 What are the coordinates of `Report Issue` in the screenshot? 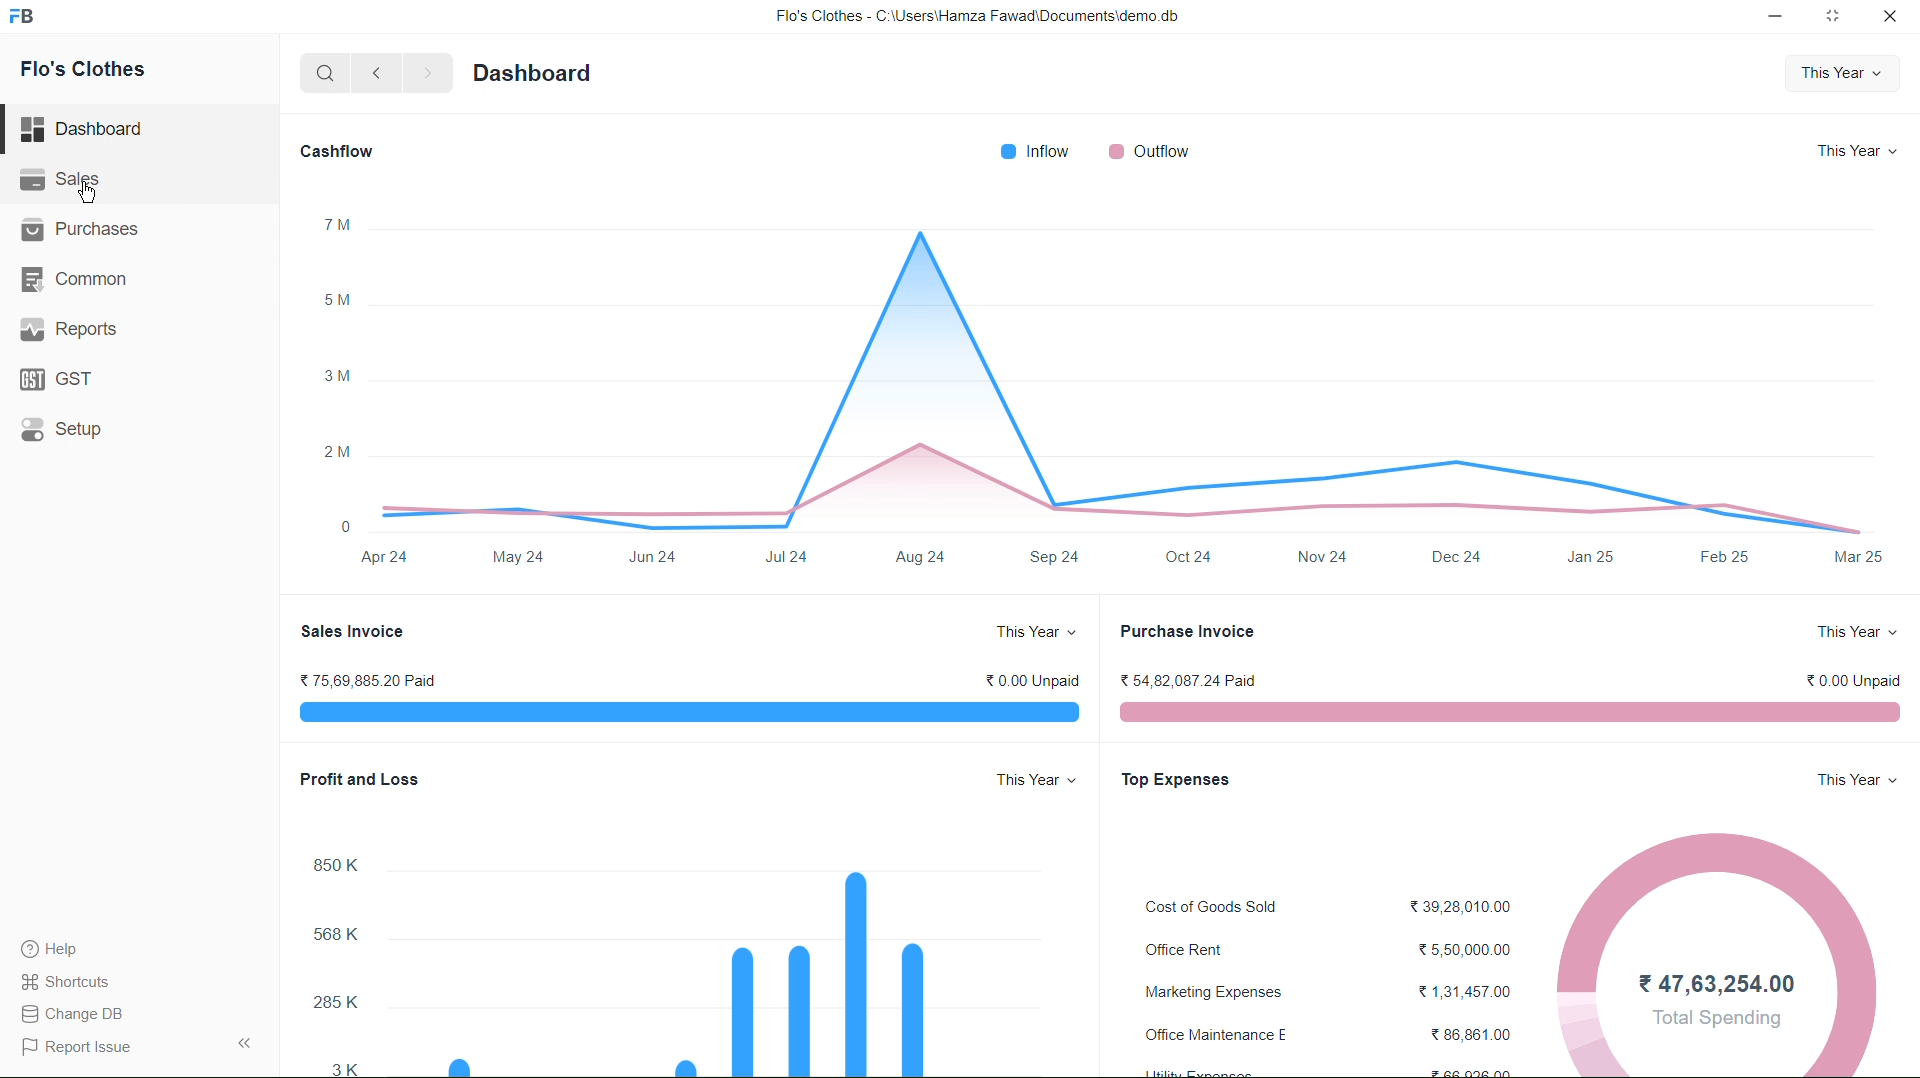 It's located at (77, 1047).